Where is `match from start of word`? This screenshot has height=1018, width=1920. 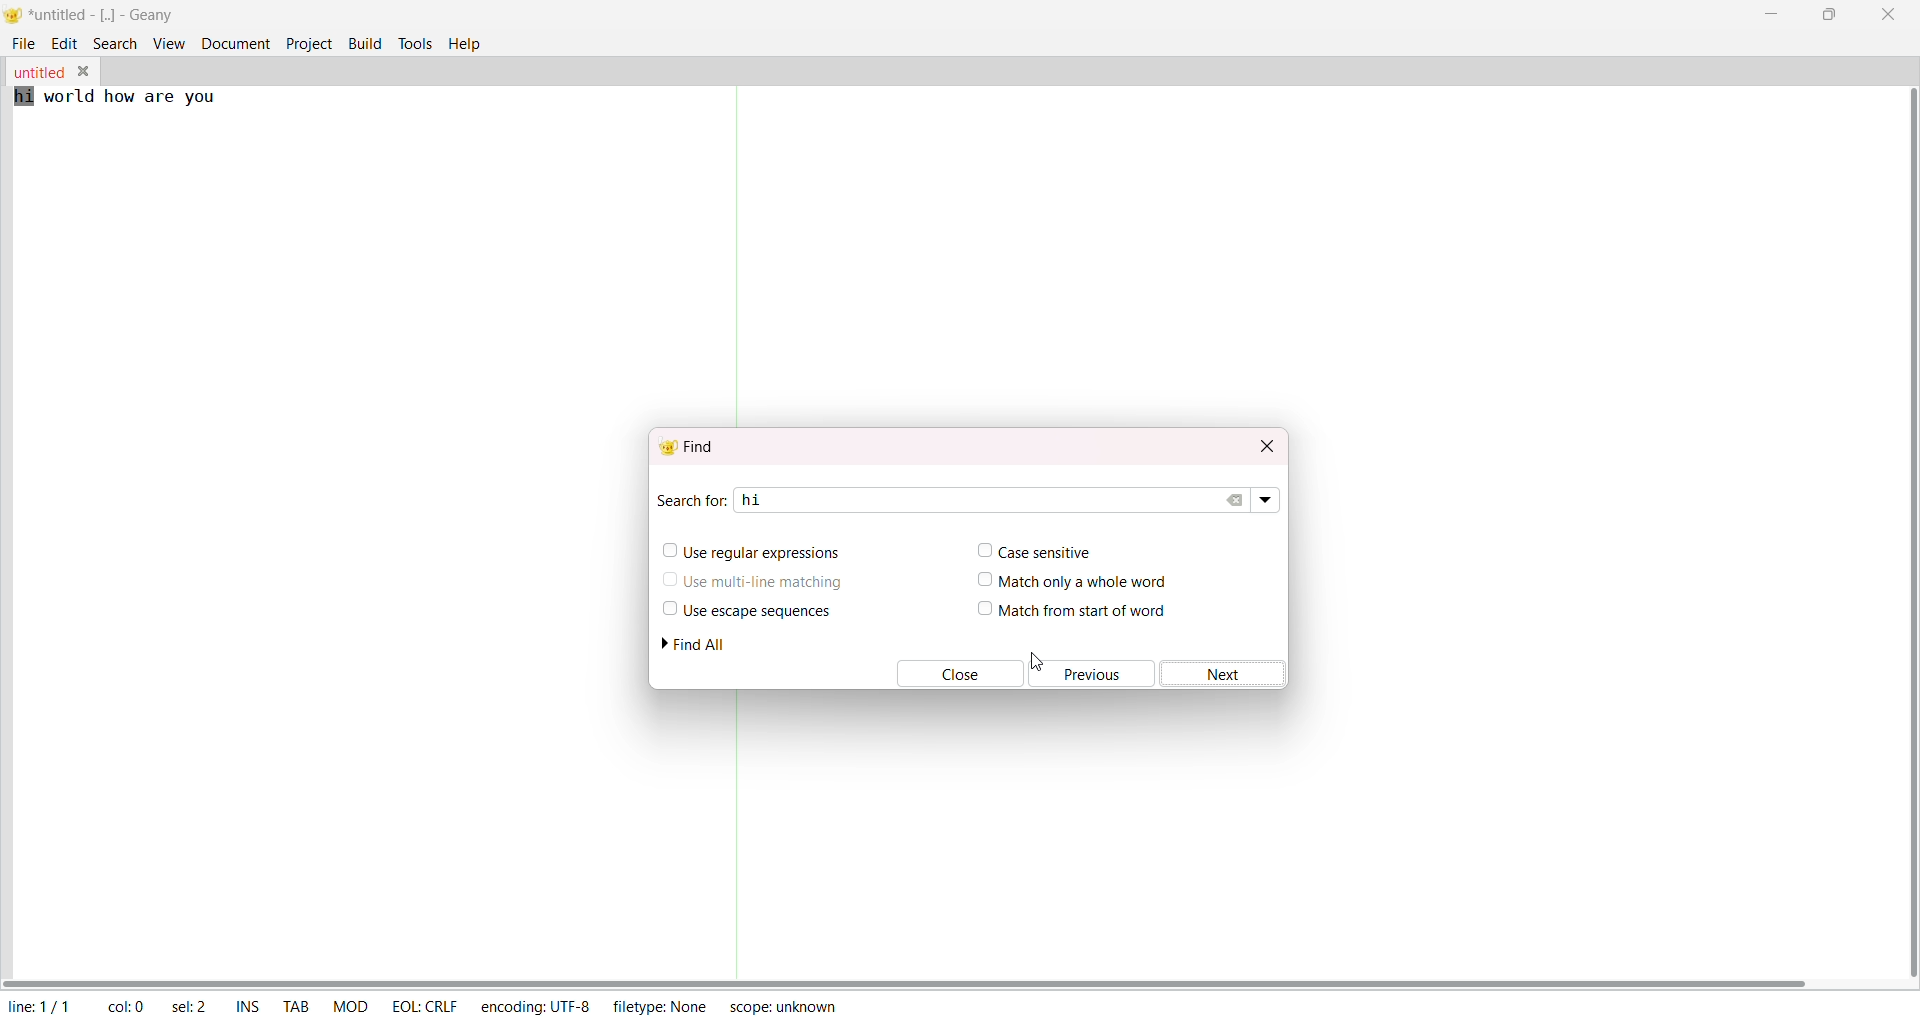
match from start of word is located at coordinates (1069, 611).